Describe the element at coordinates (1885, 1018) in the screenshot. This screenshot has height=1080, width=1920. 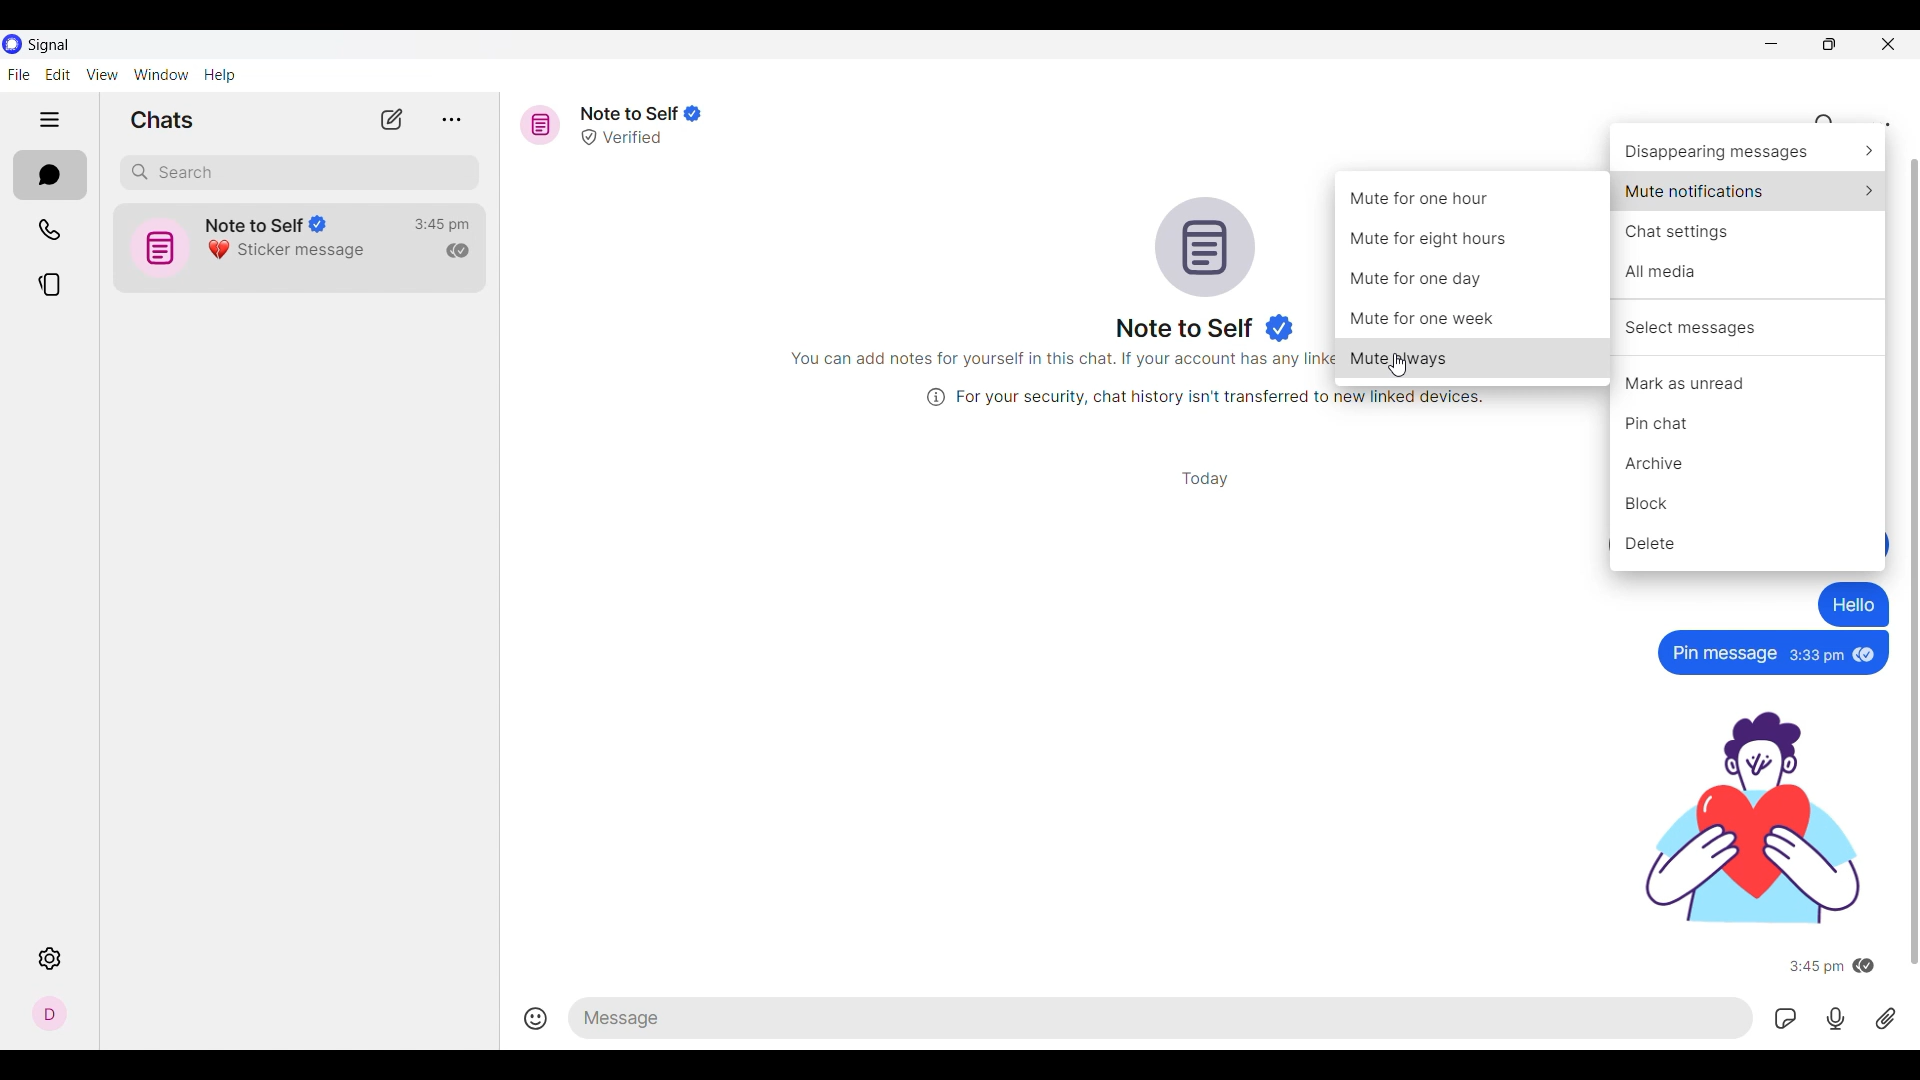
I see `Attachment ` at that location.